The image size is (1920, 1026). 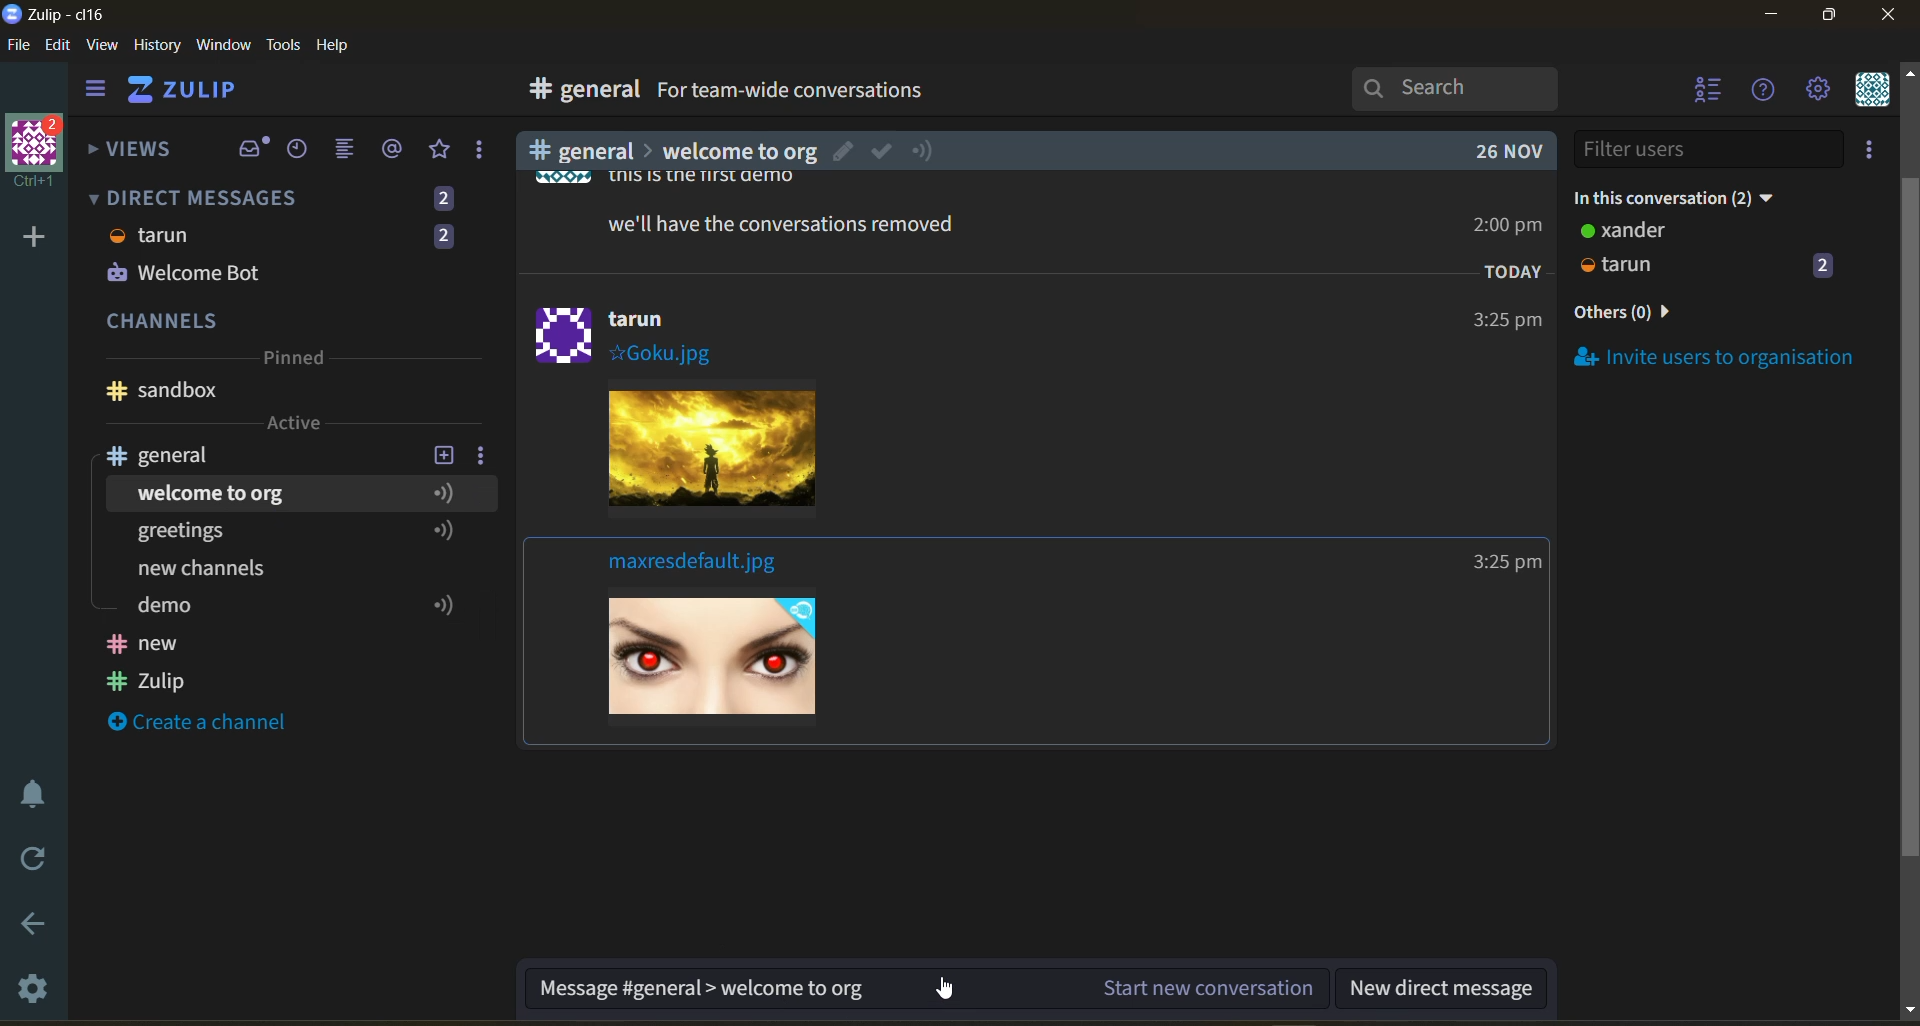 I want to click on , so click(x=745, y=665).